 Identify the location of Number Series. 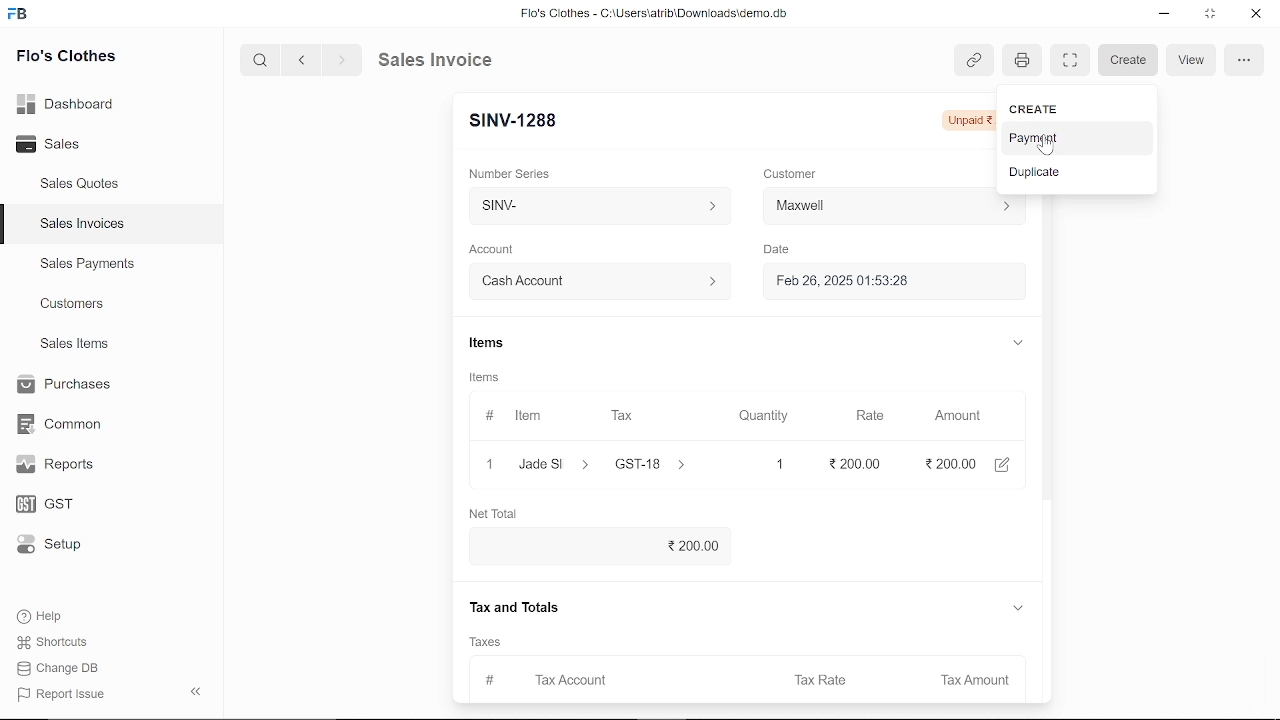
(512, 173).